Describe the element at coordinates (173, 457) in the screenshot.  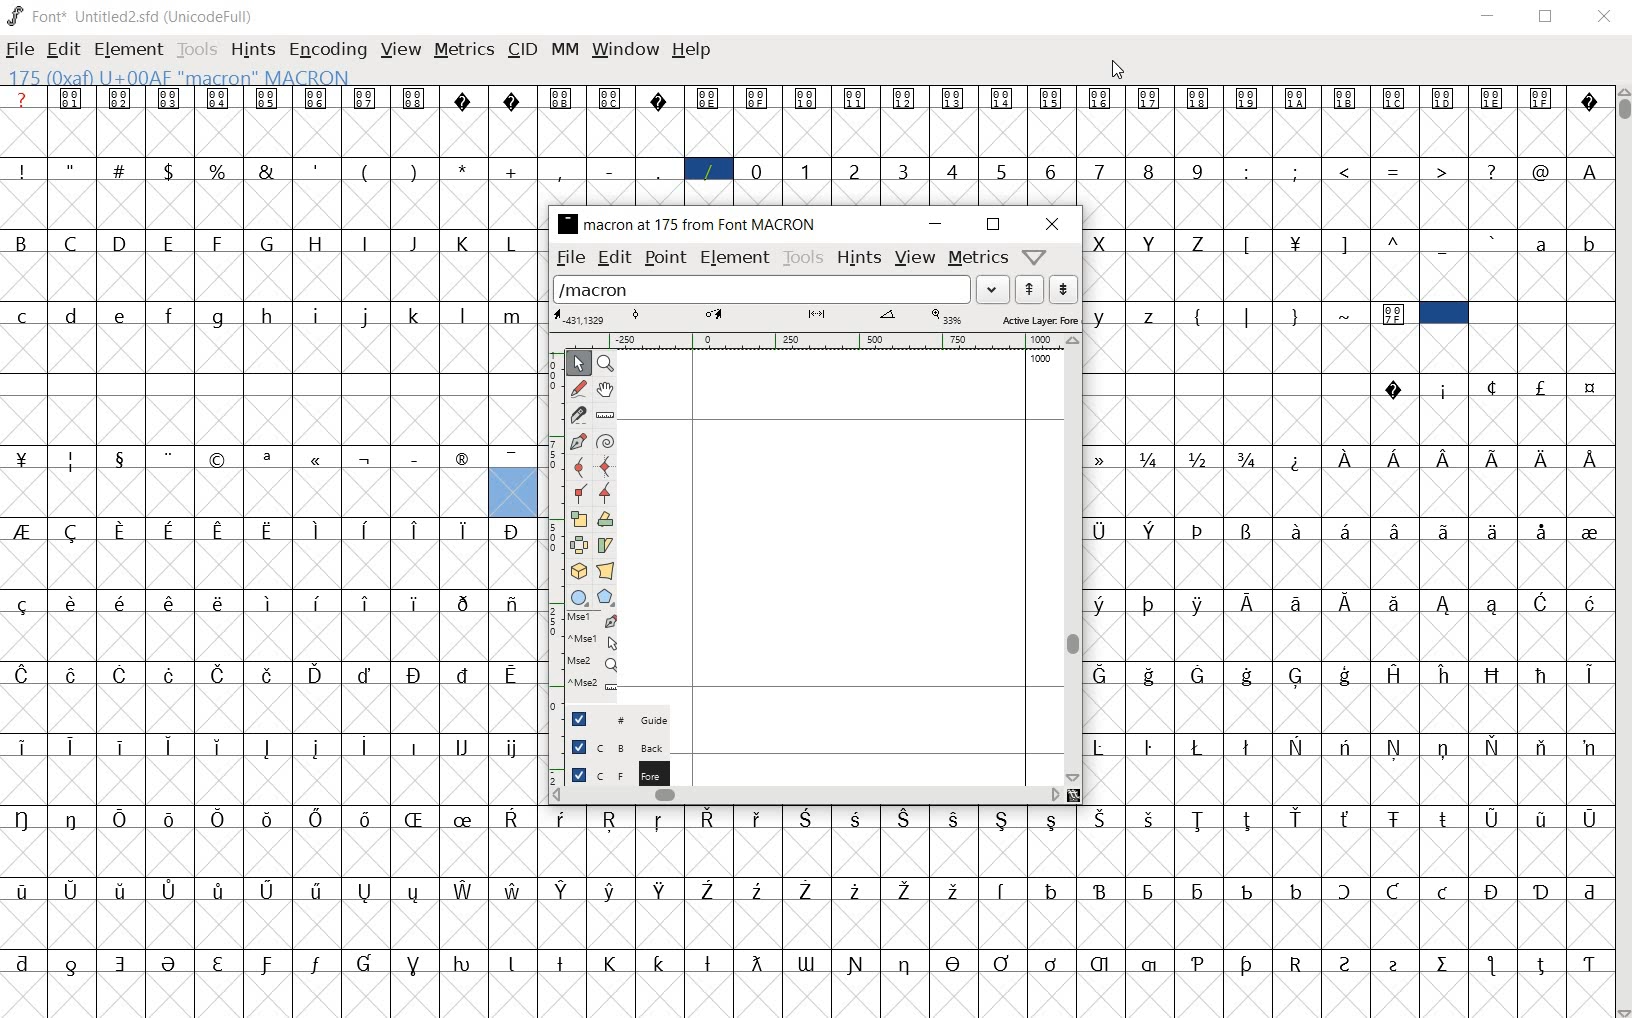
I see `Symbol` at that location.